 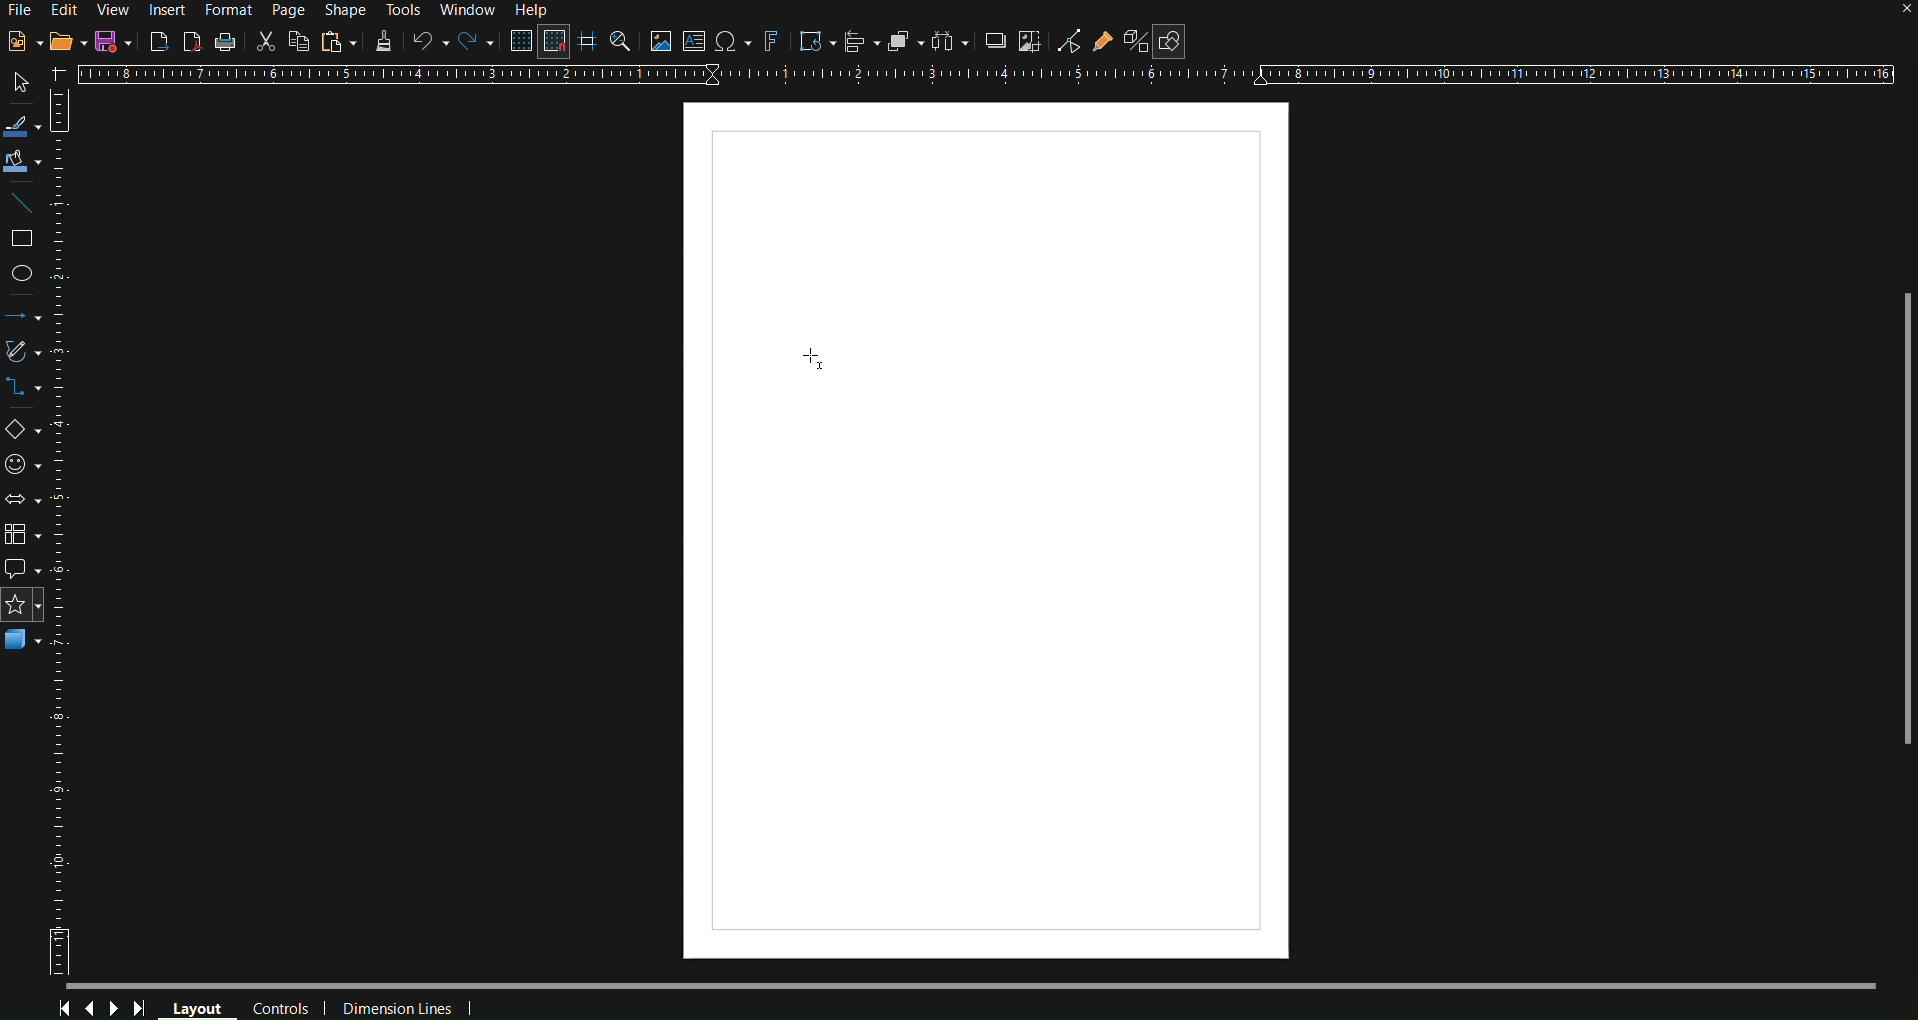 What do you see at coordinates (661, 44) in the screenshot?
I see `Insert Image` at bounding box center [661, 44].